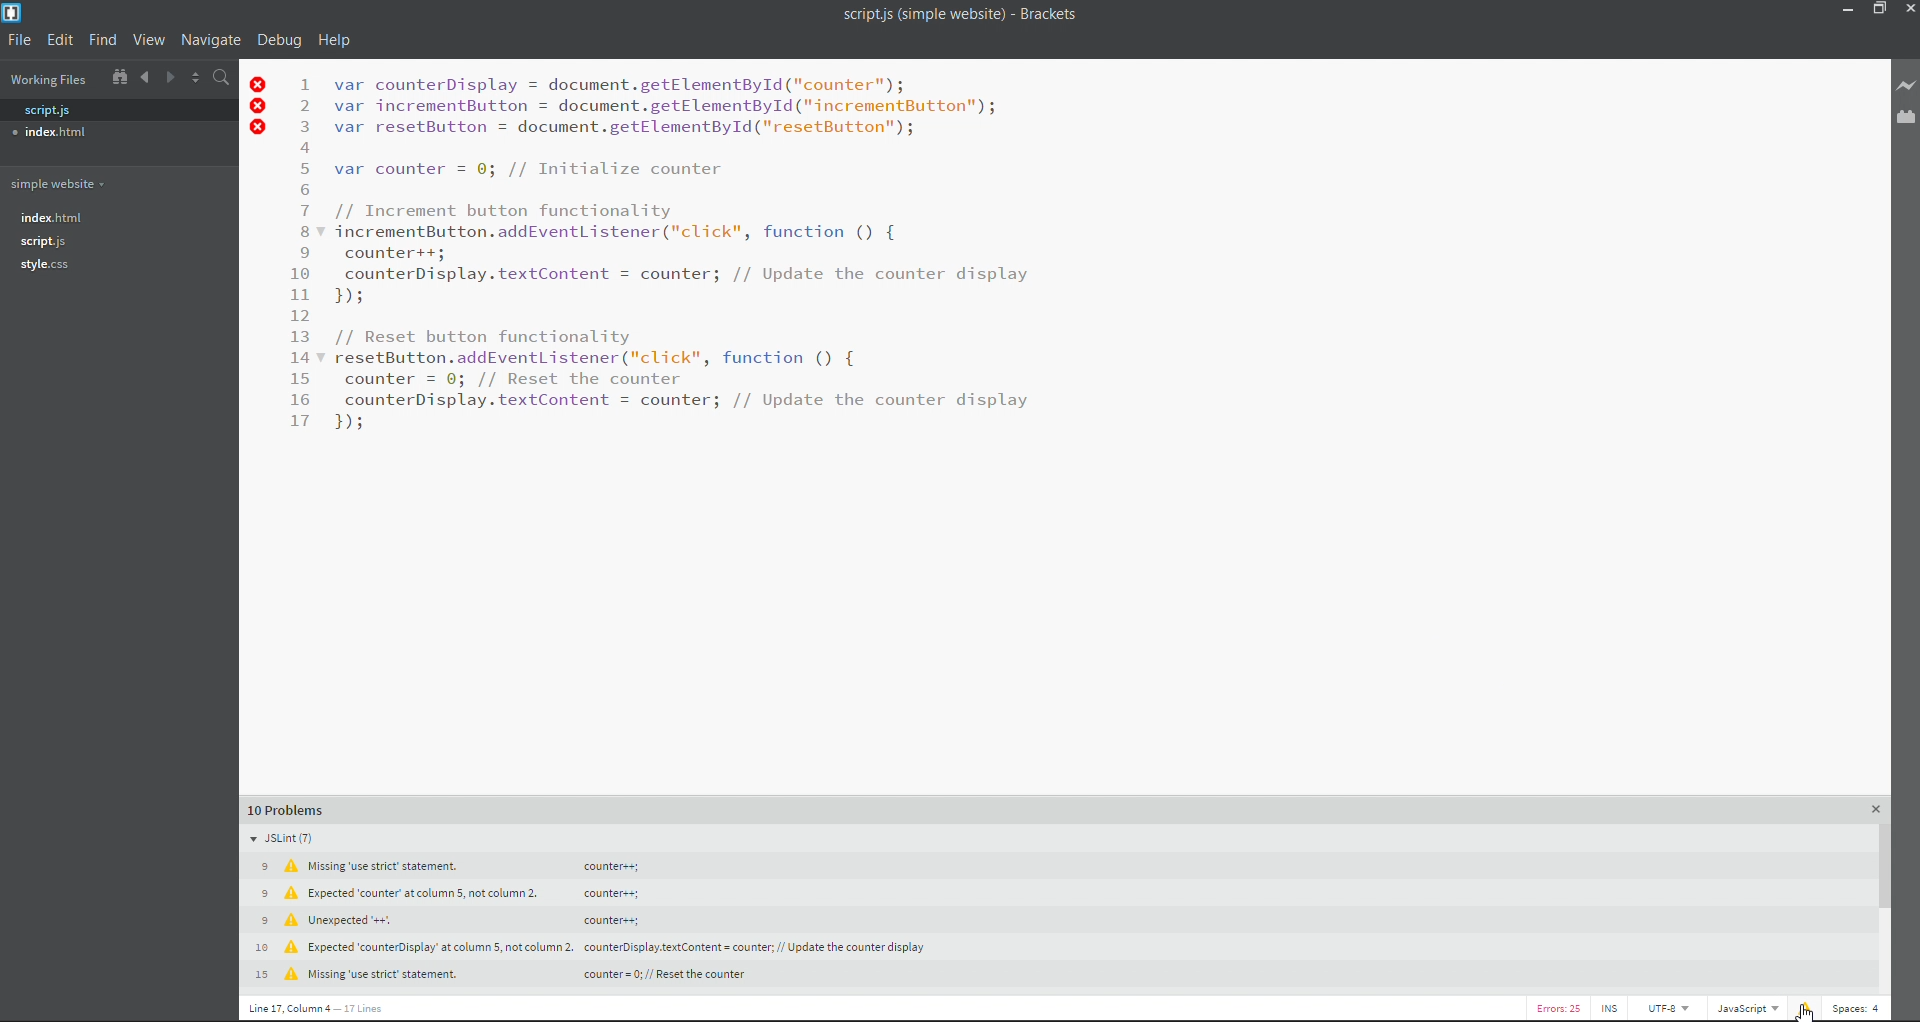  What do you see at coordinates (223, 77) in the screenshot?
I see `search` at bounding box center [223, 77].